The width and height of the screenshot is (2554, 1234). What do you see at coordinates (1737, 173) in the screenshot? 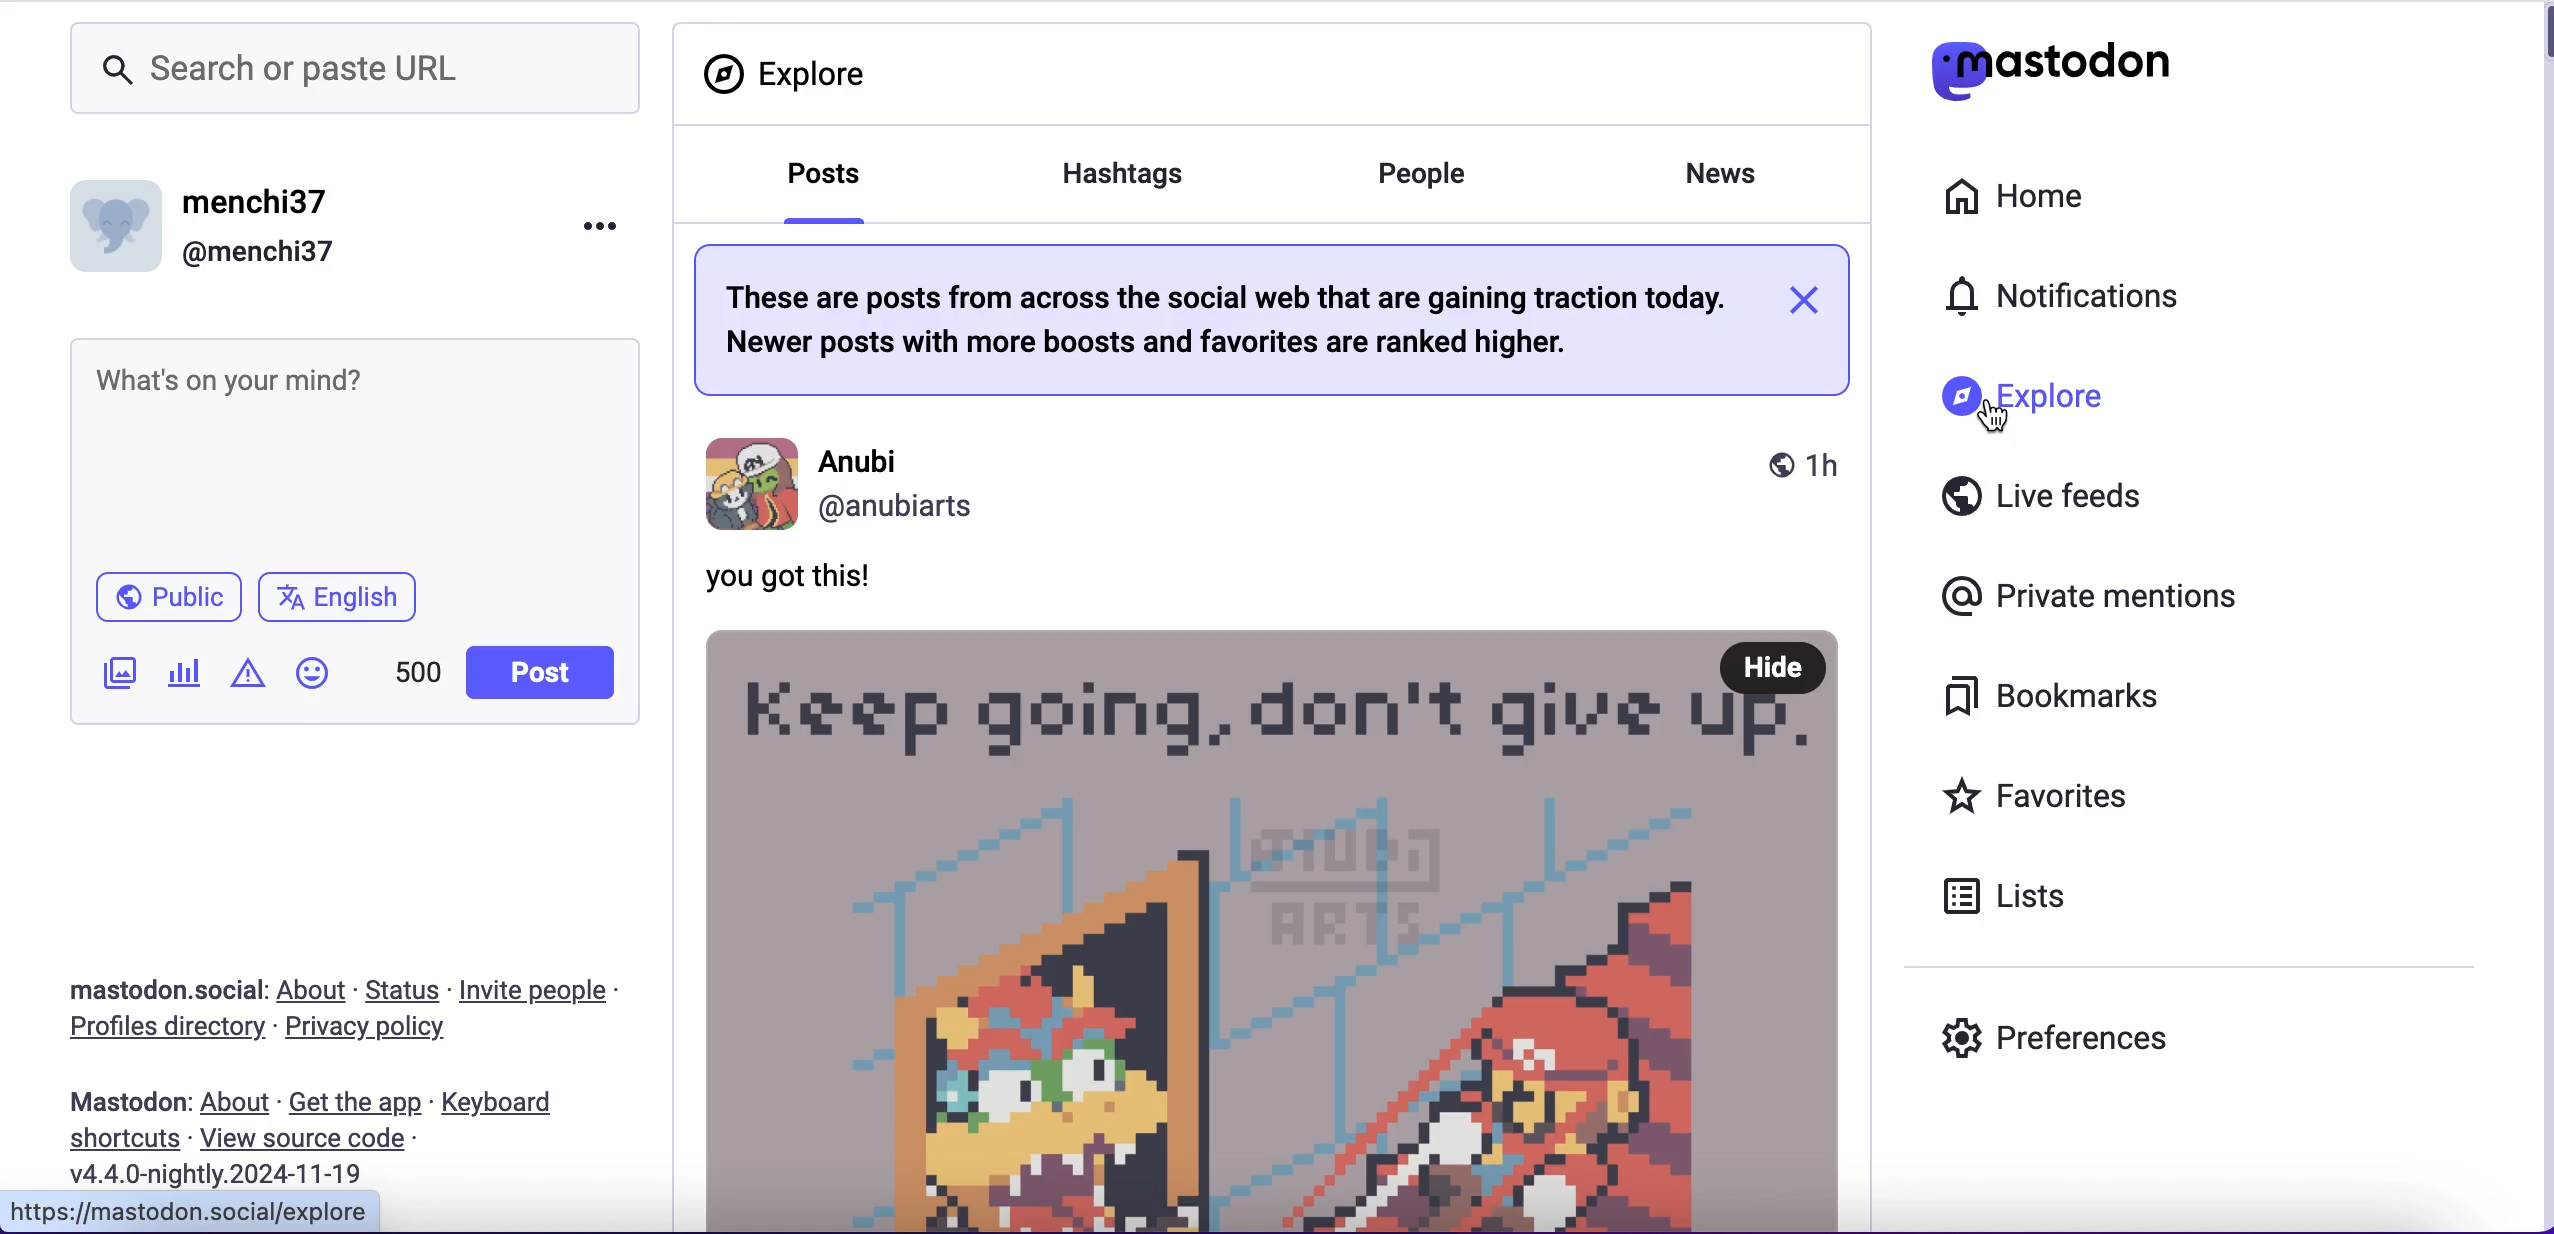
I see `news` at bounding box center [1737, 173].